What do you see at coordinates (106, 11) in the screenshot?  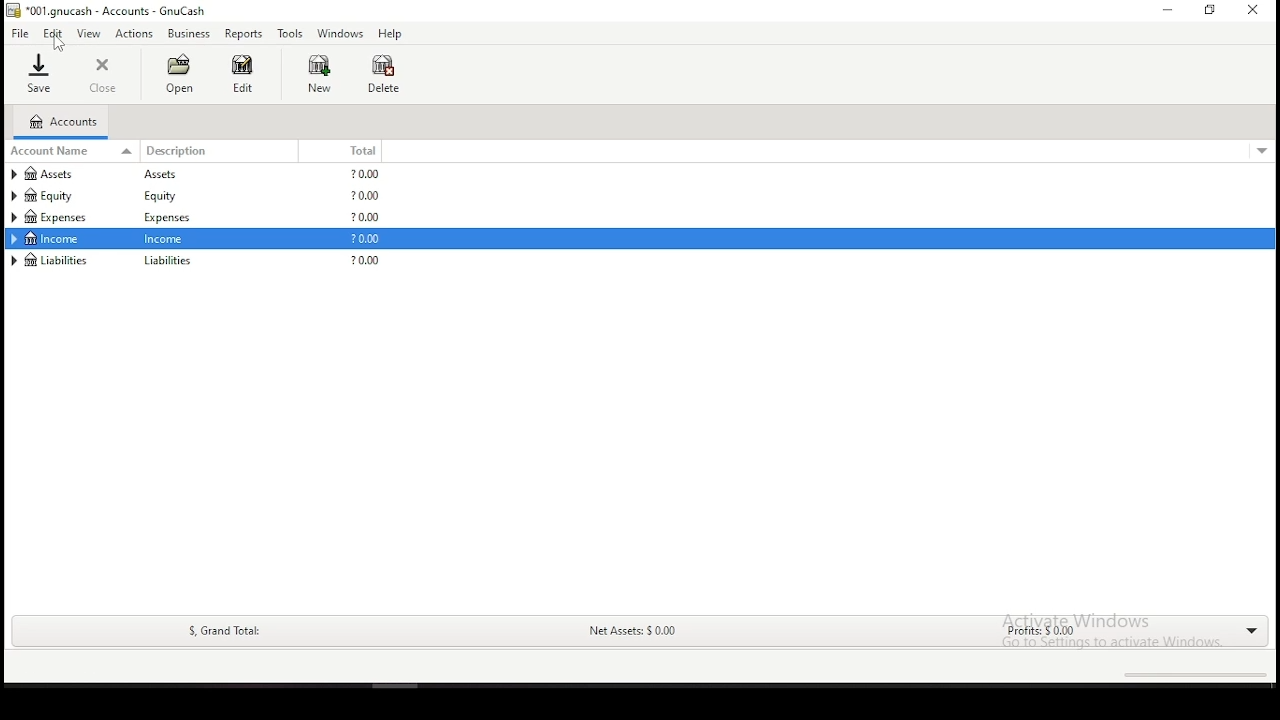 I see `*001.gnucash - accounts - GnuCash` at bounding box center [106, 11].